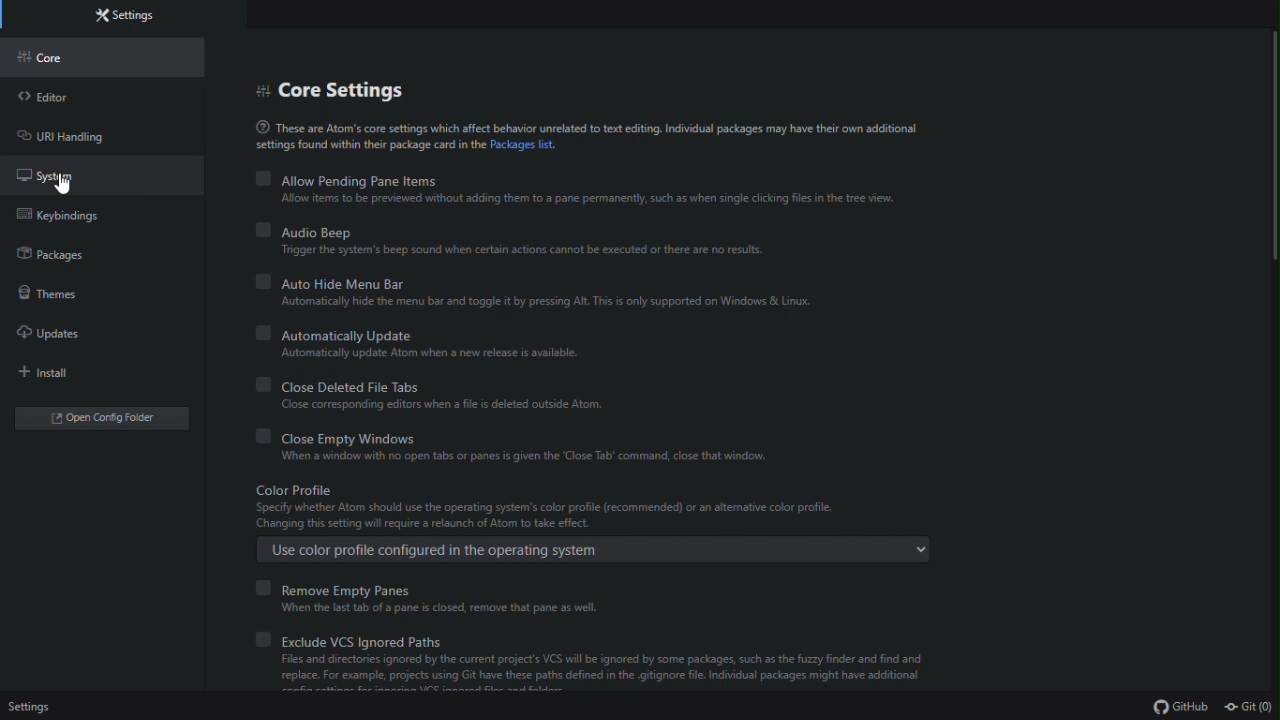 This screenshot has width=1280, height=720. What do you see at coordinates (99, 254) in the screenshot?
I see `Packages` at bounding box center [99, 254].